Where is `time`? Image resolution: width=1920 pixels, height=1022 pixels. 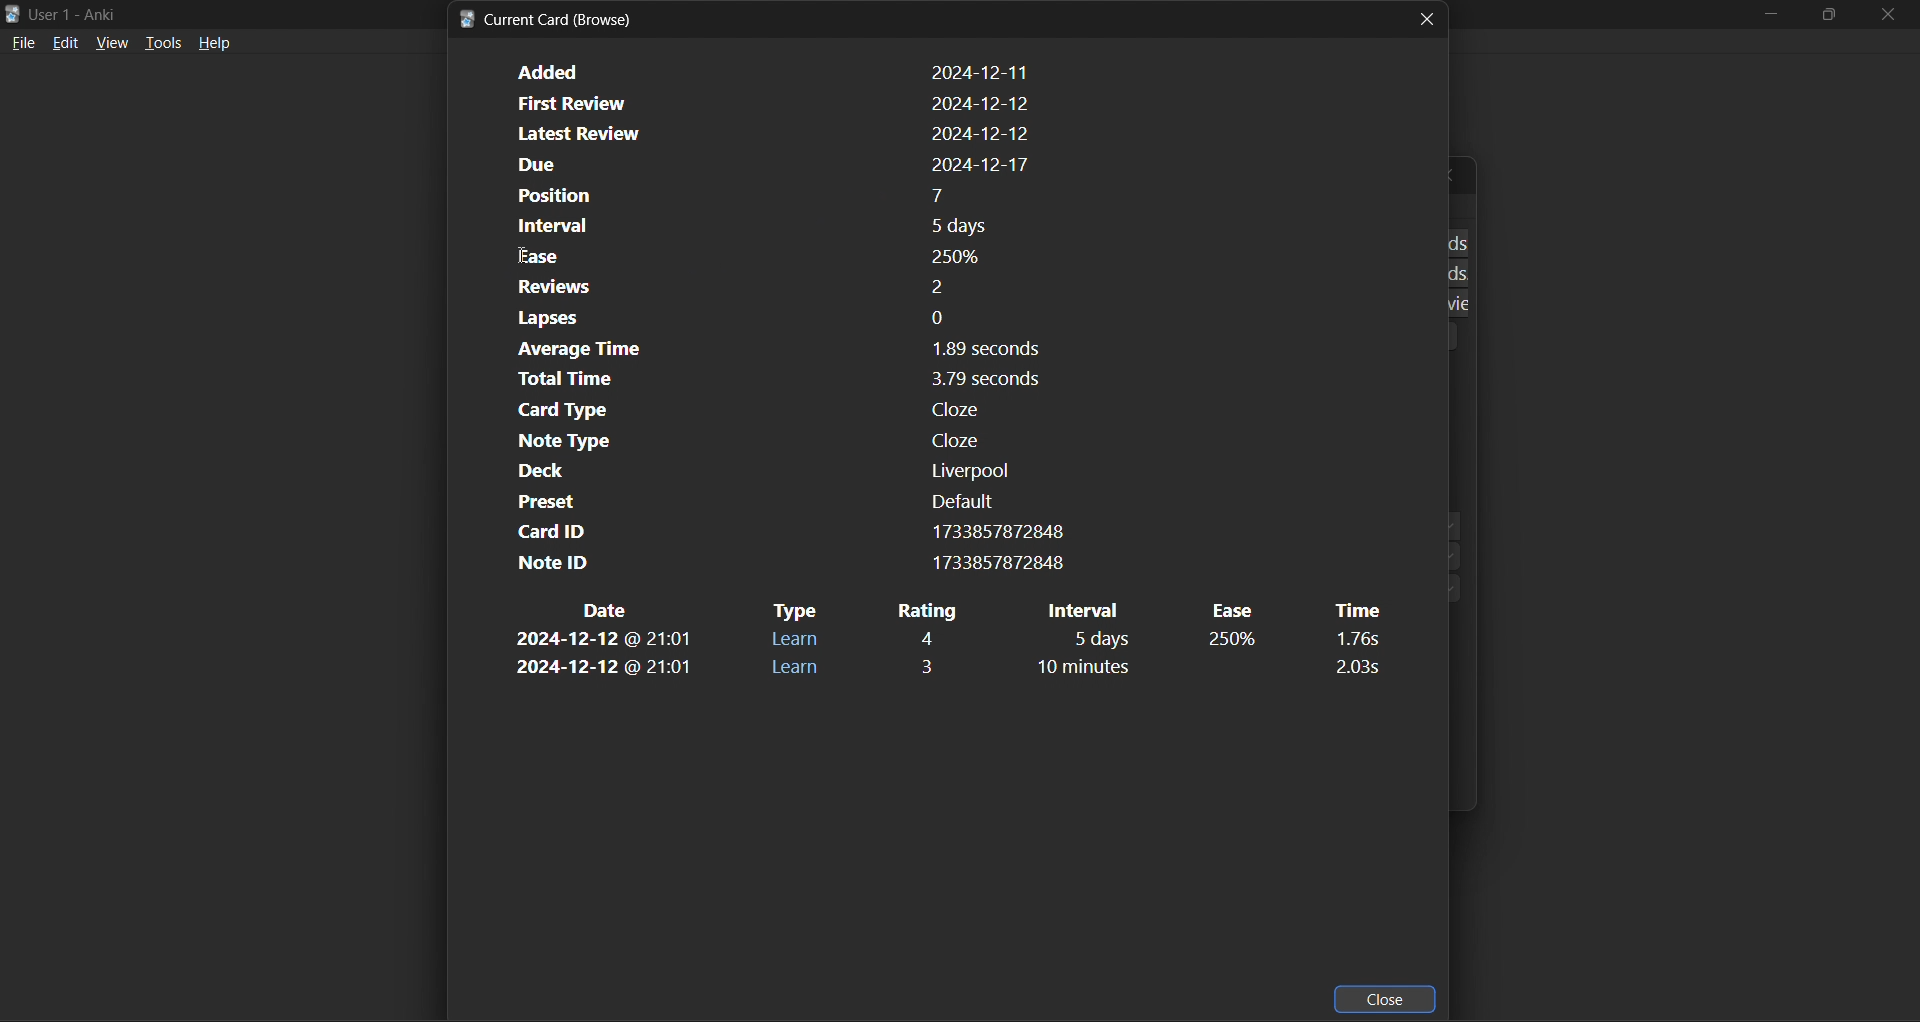 time is located at coordinates (1354, 639).